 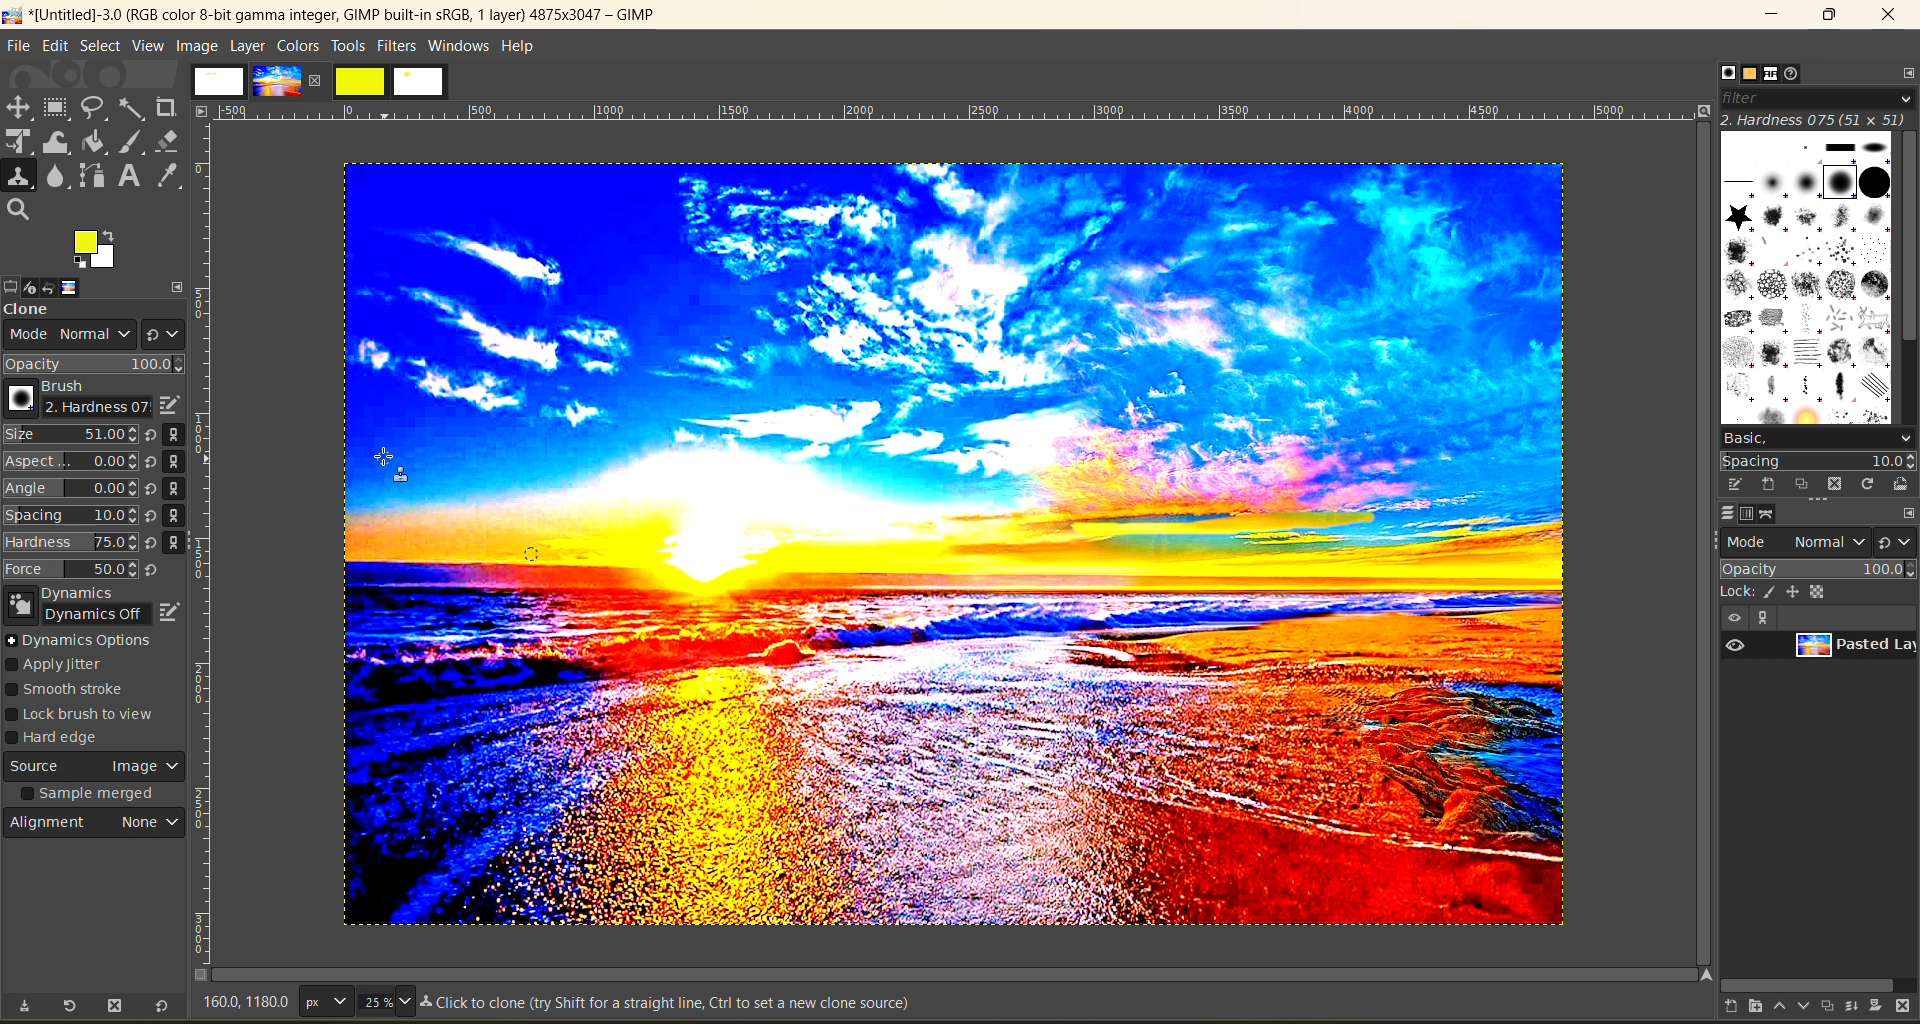 I want to click on size, so click(x=385, y=1001).